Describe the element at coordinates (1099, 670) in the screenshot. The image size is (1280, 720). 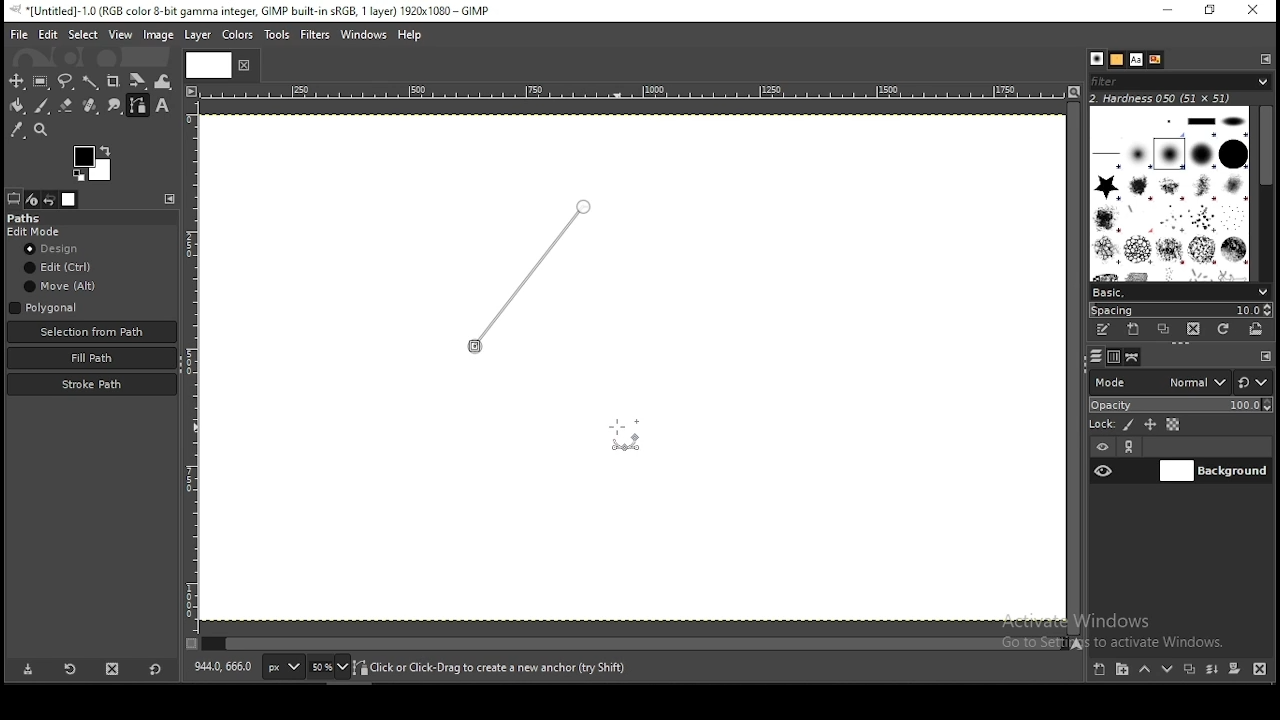
I see `create a new layer` at that location.